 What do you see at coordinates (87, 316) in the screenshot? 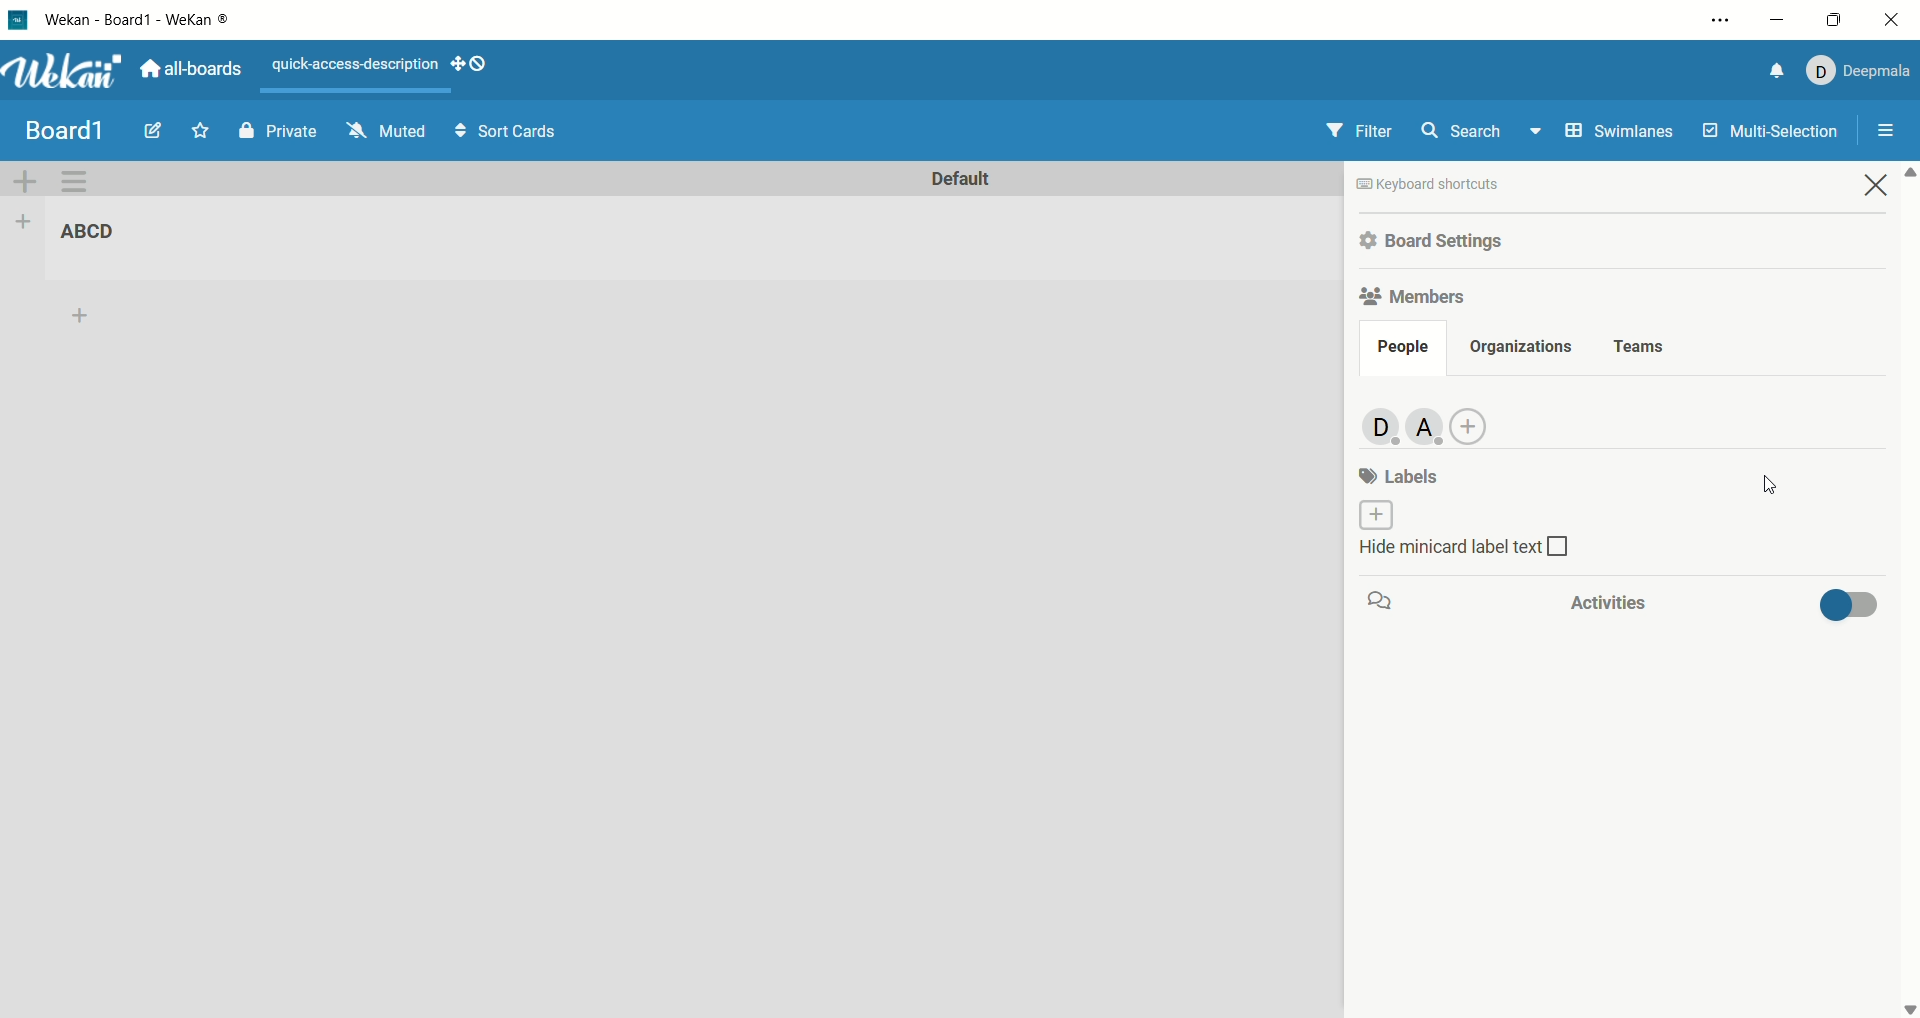
I see `add` at bounding box center [87, 316].